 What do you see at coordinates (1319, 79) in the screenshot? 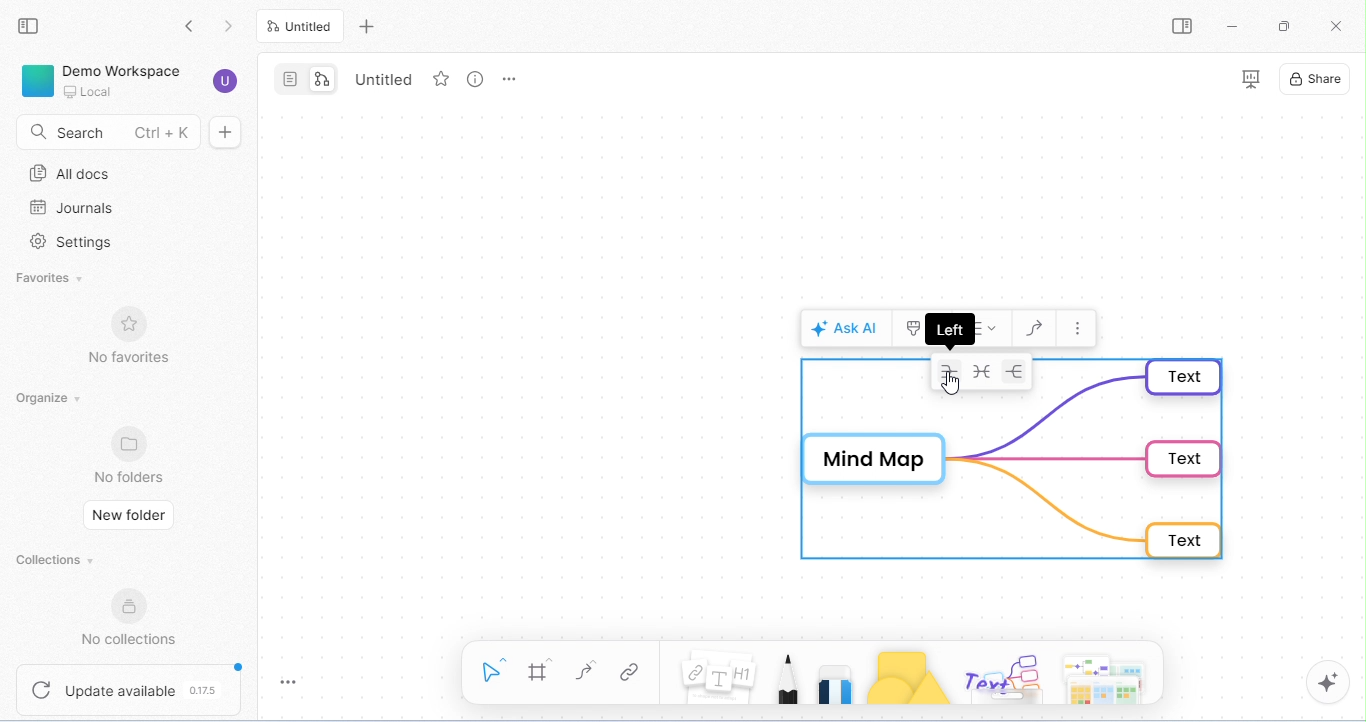
I see `share` at bounding box center [1319, 79].